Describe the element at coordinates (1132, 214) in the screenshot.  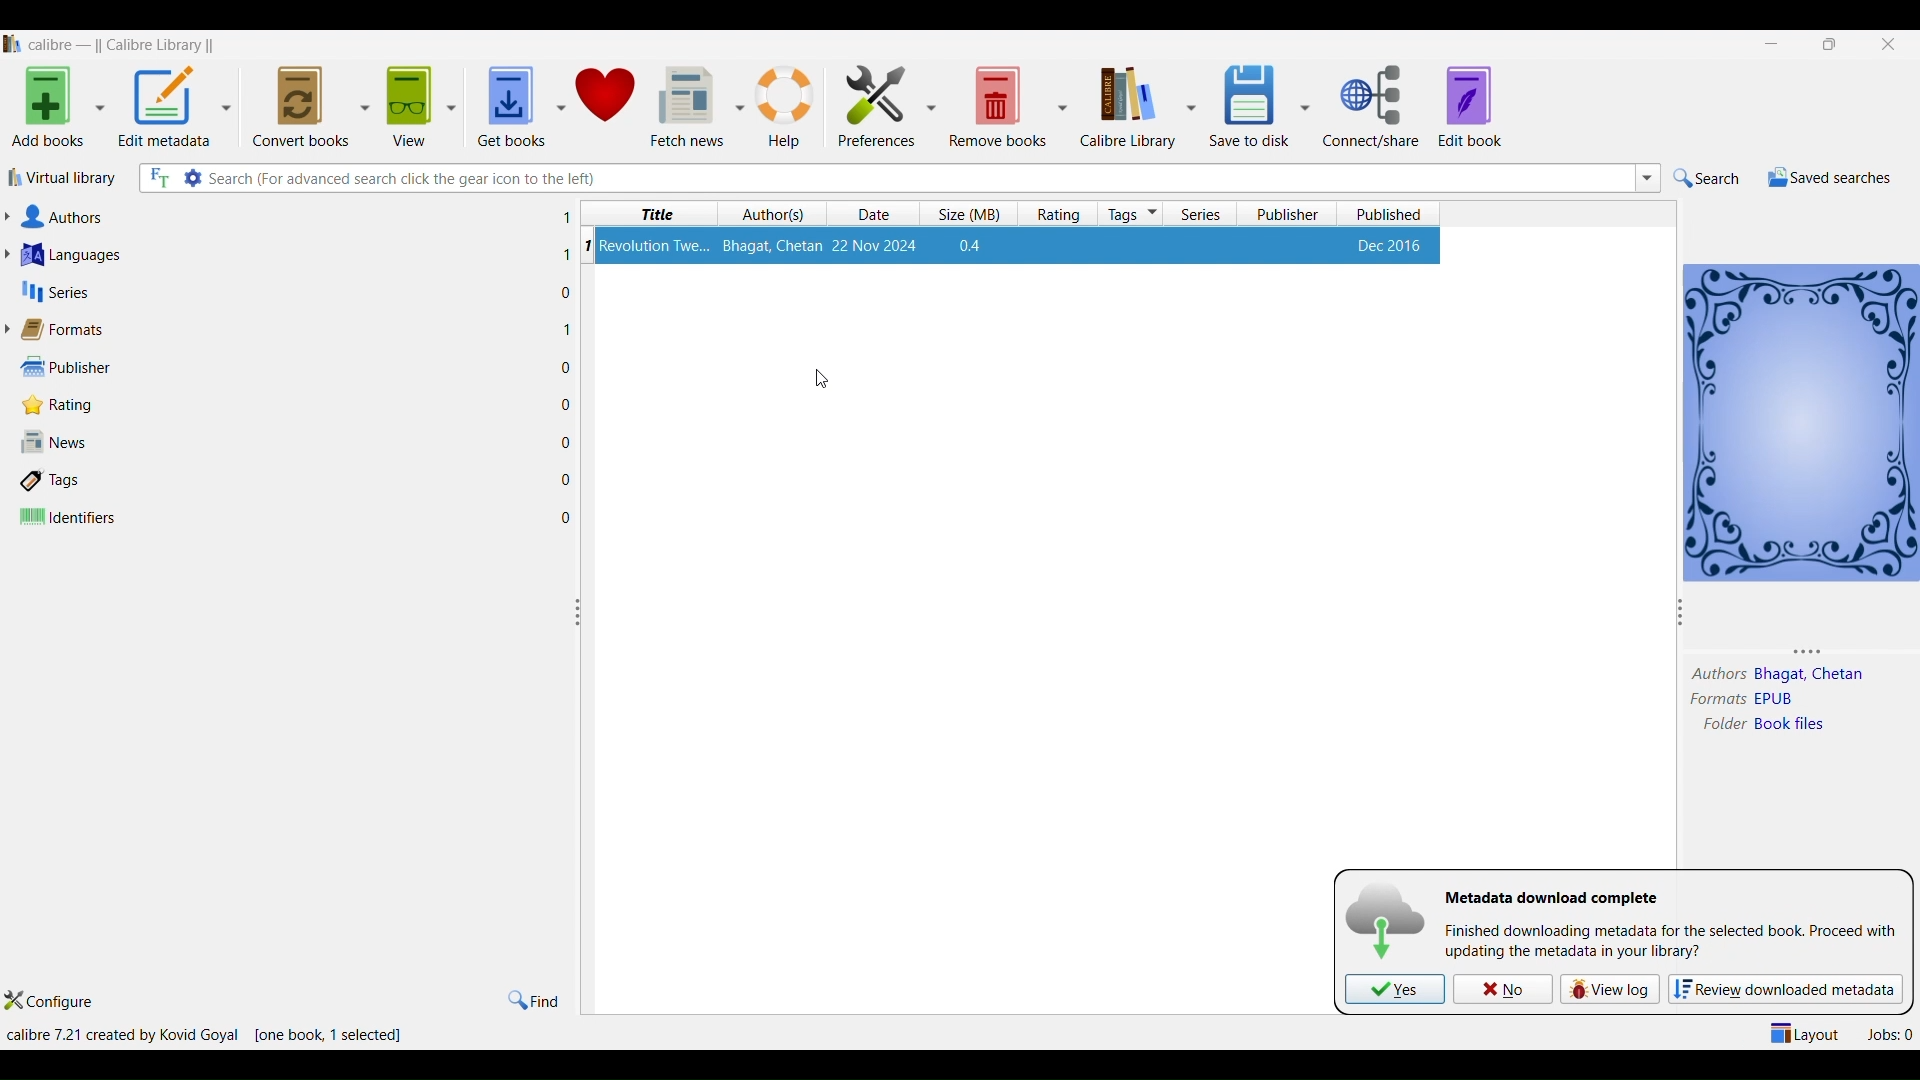
I see `tags` at that location.